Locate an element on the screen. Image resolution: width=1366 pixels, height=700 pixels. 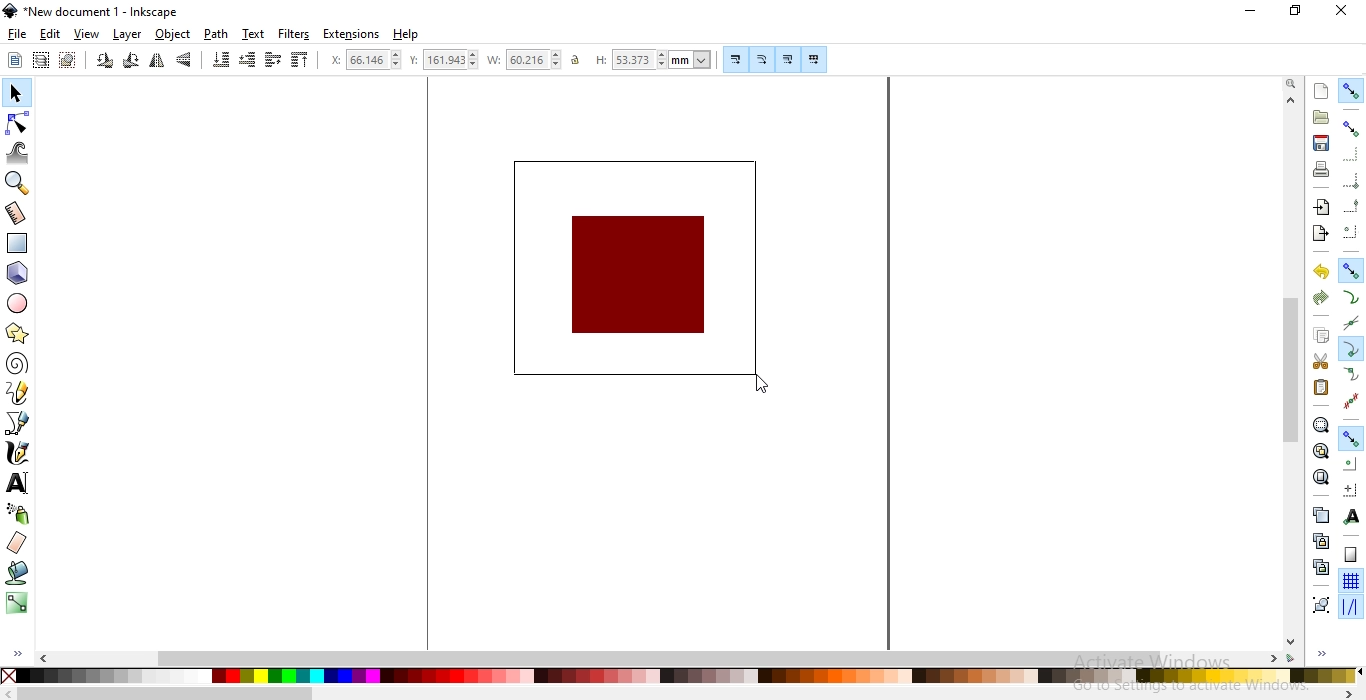
color is located at coordinates (679, 676).